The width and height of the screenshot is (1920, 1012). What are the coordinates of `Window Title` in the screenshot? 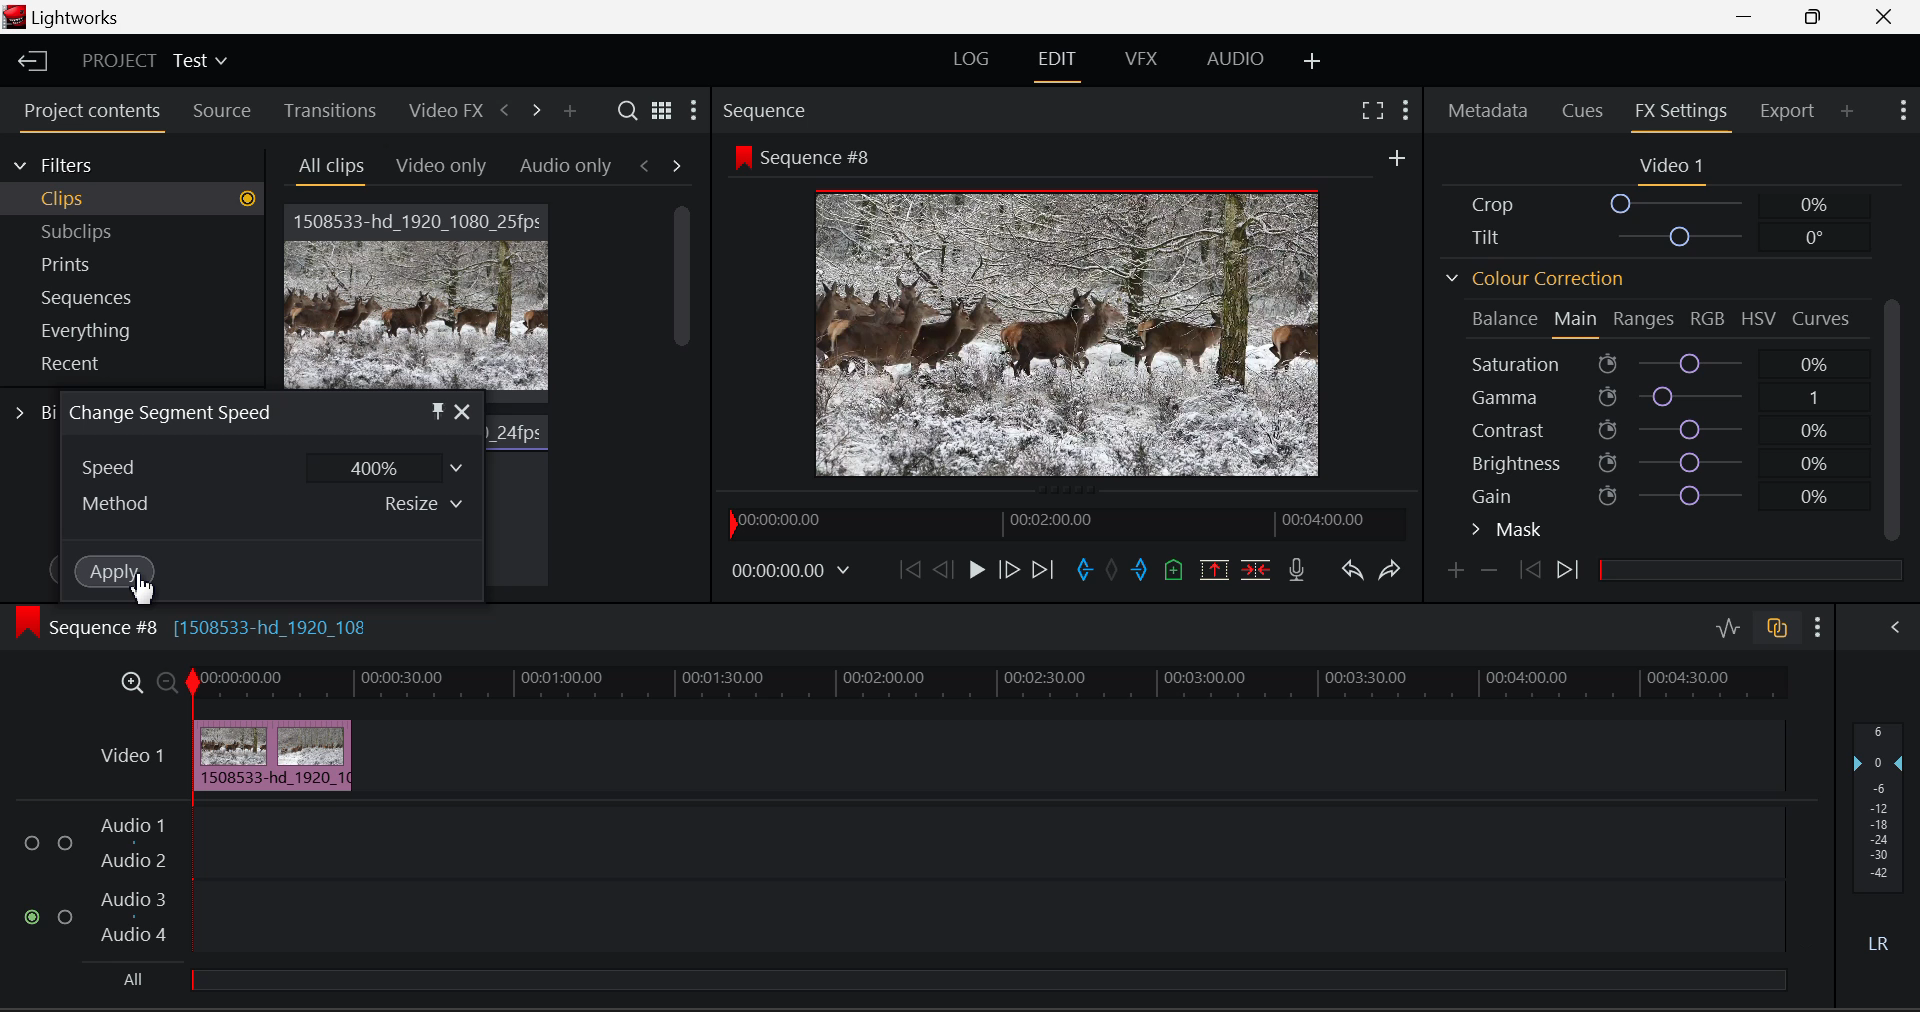 It's located at (67, 18).